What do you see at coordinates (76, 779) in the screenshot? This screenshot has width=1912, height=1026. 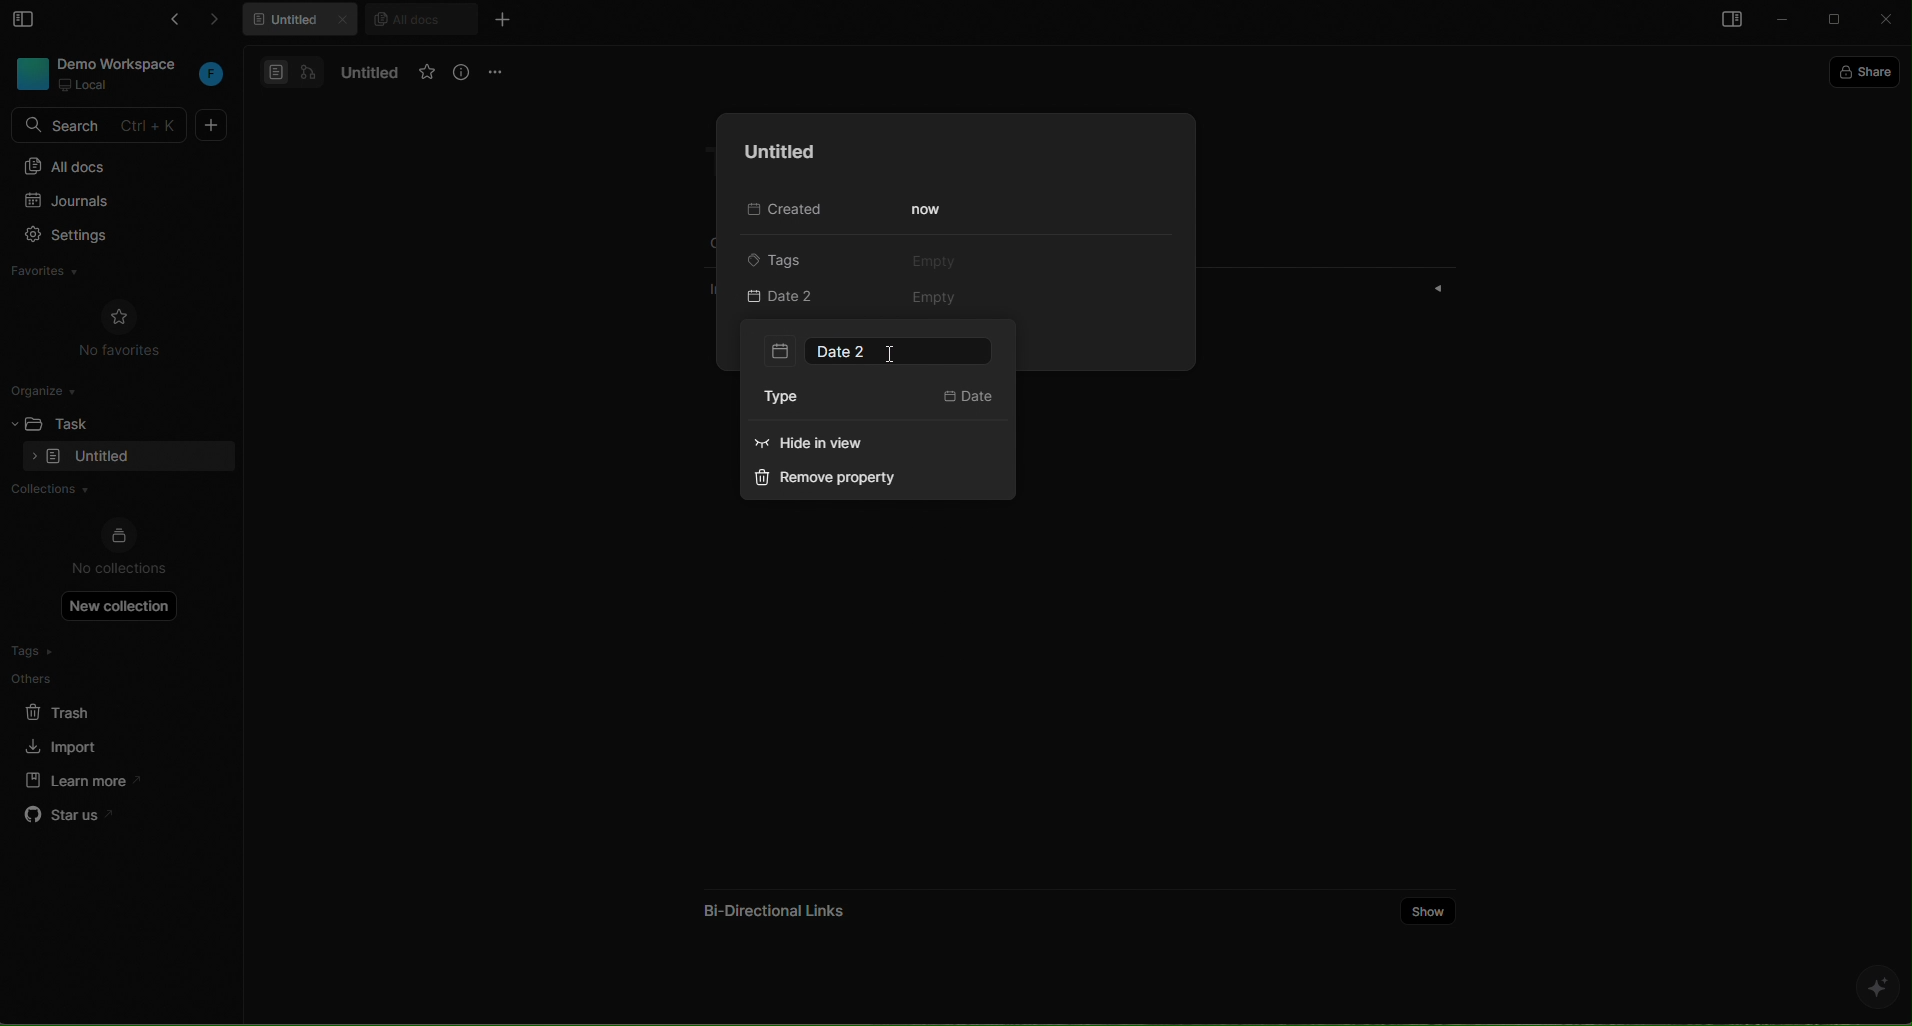 I see `learn more ` at bounding box center [76, 779].